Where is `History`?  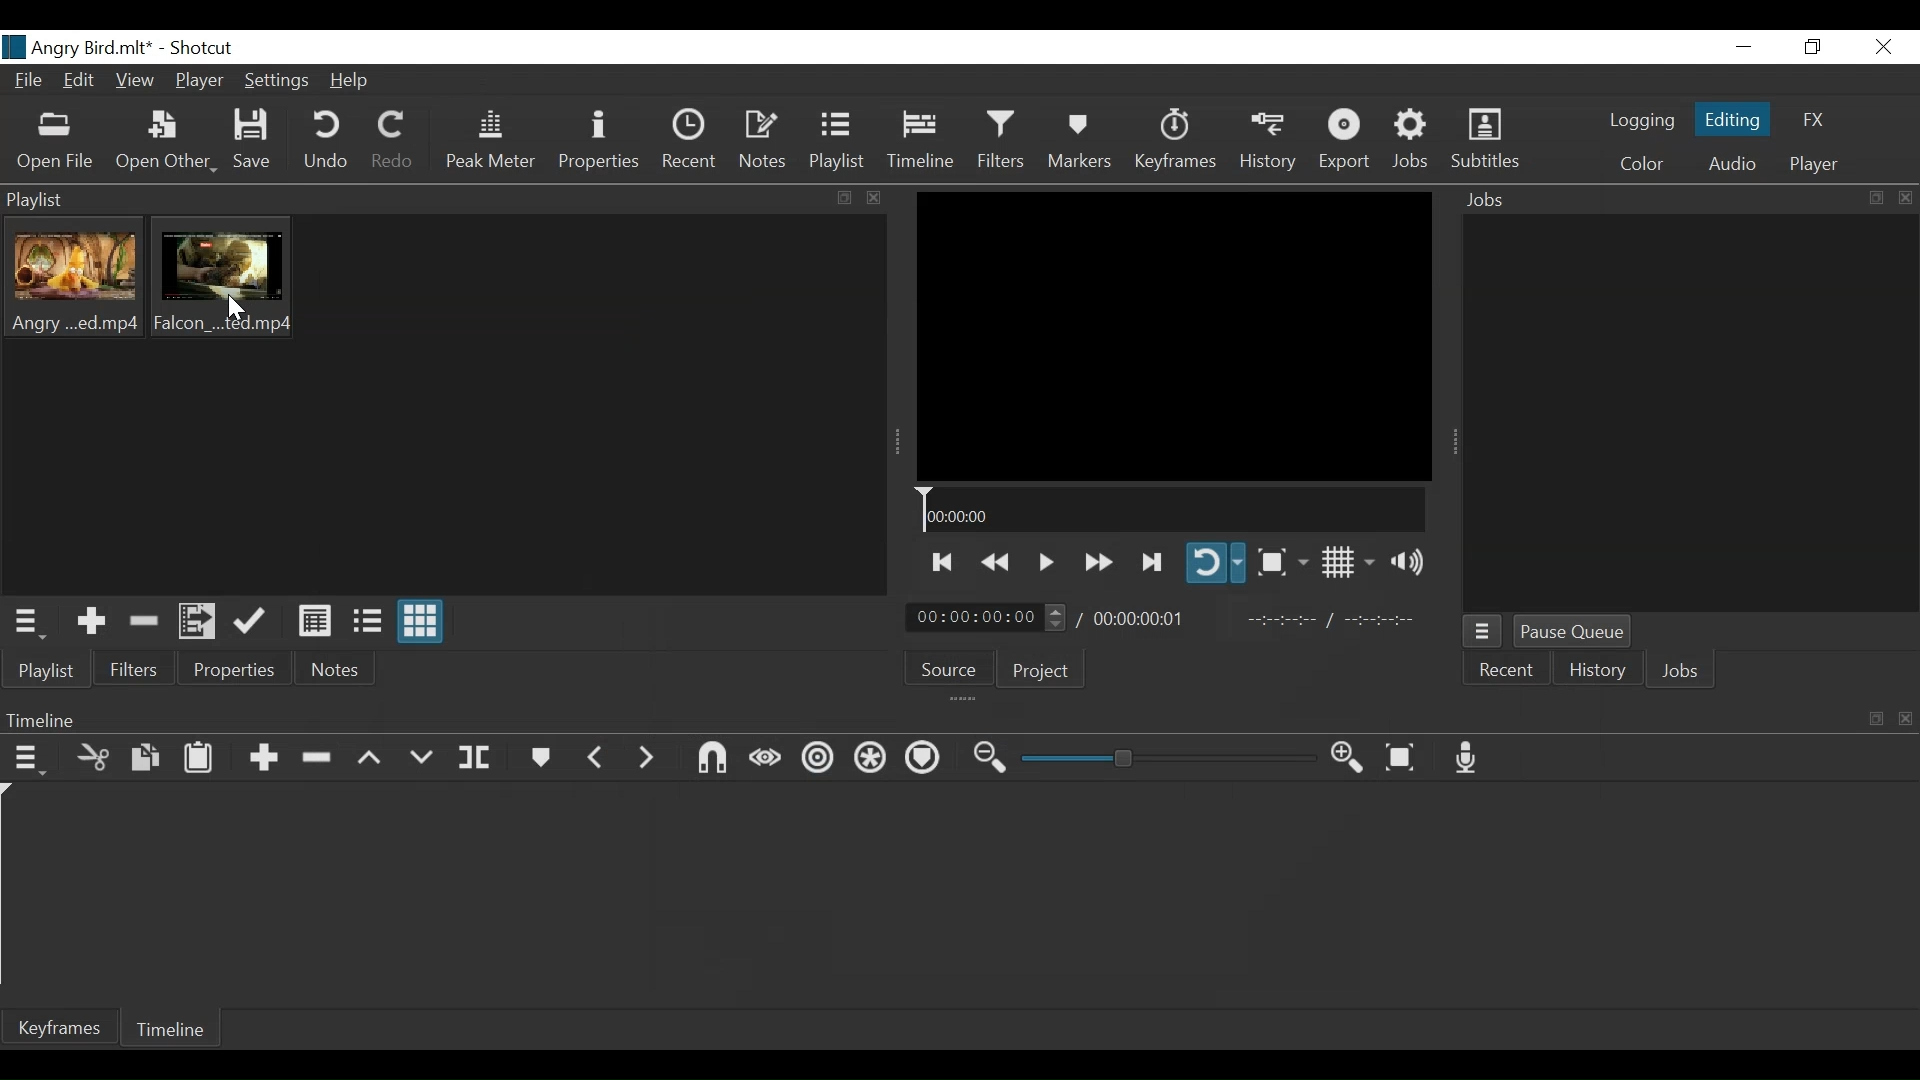 History is located at coordinates (1598, 673).